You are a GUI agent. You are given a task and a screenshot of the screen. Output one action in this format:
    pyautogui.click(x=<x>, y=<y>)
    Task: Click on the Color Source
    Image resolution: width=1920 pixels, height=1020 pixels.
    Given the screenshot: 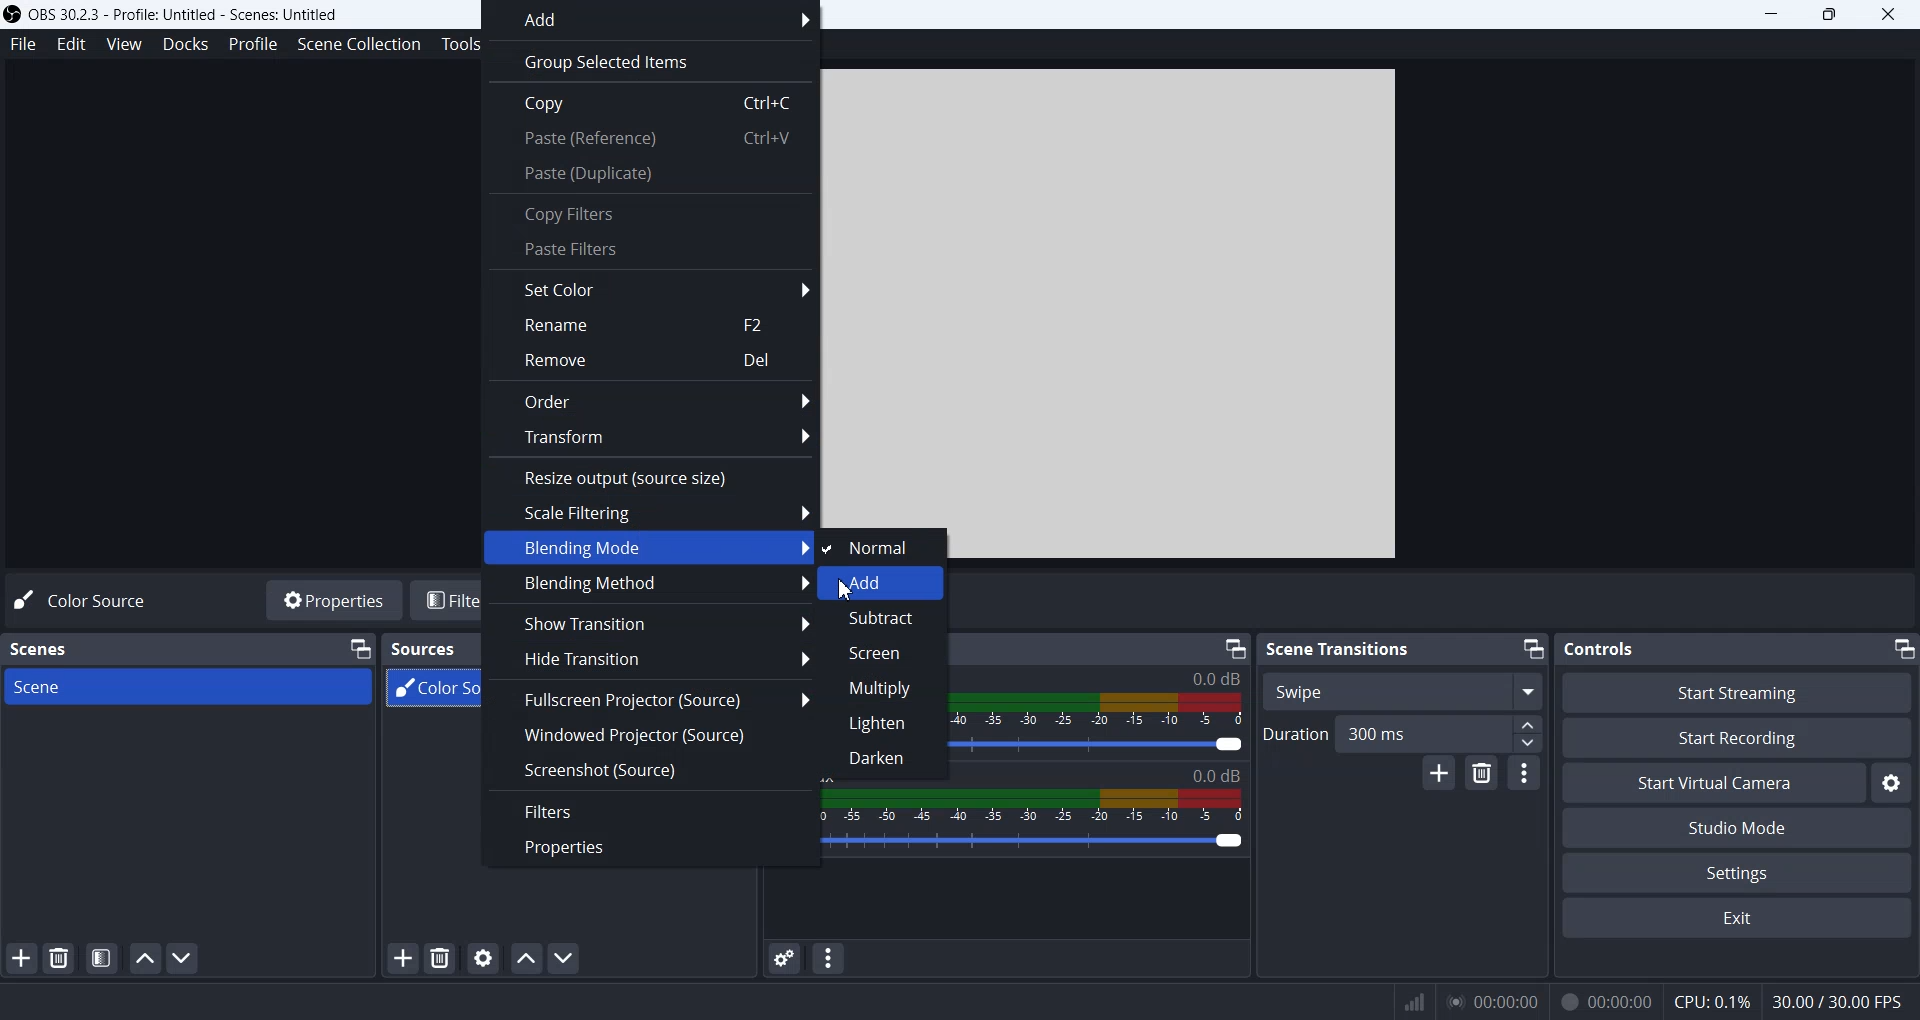 What is the action you would take?
    pyautogui.click(x=85, y=599)
    